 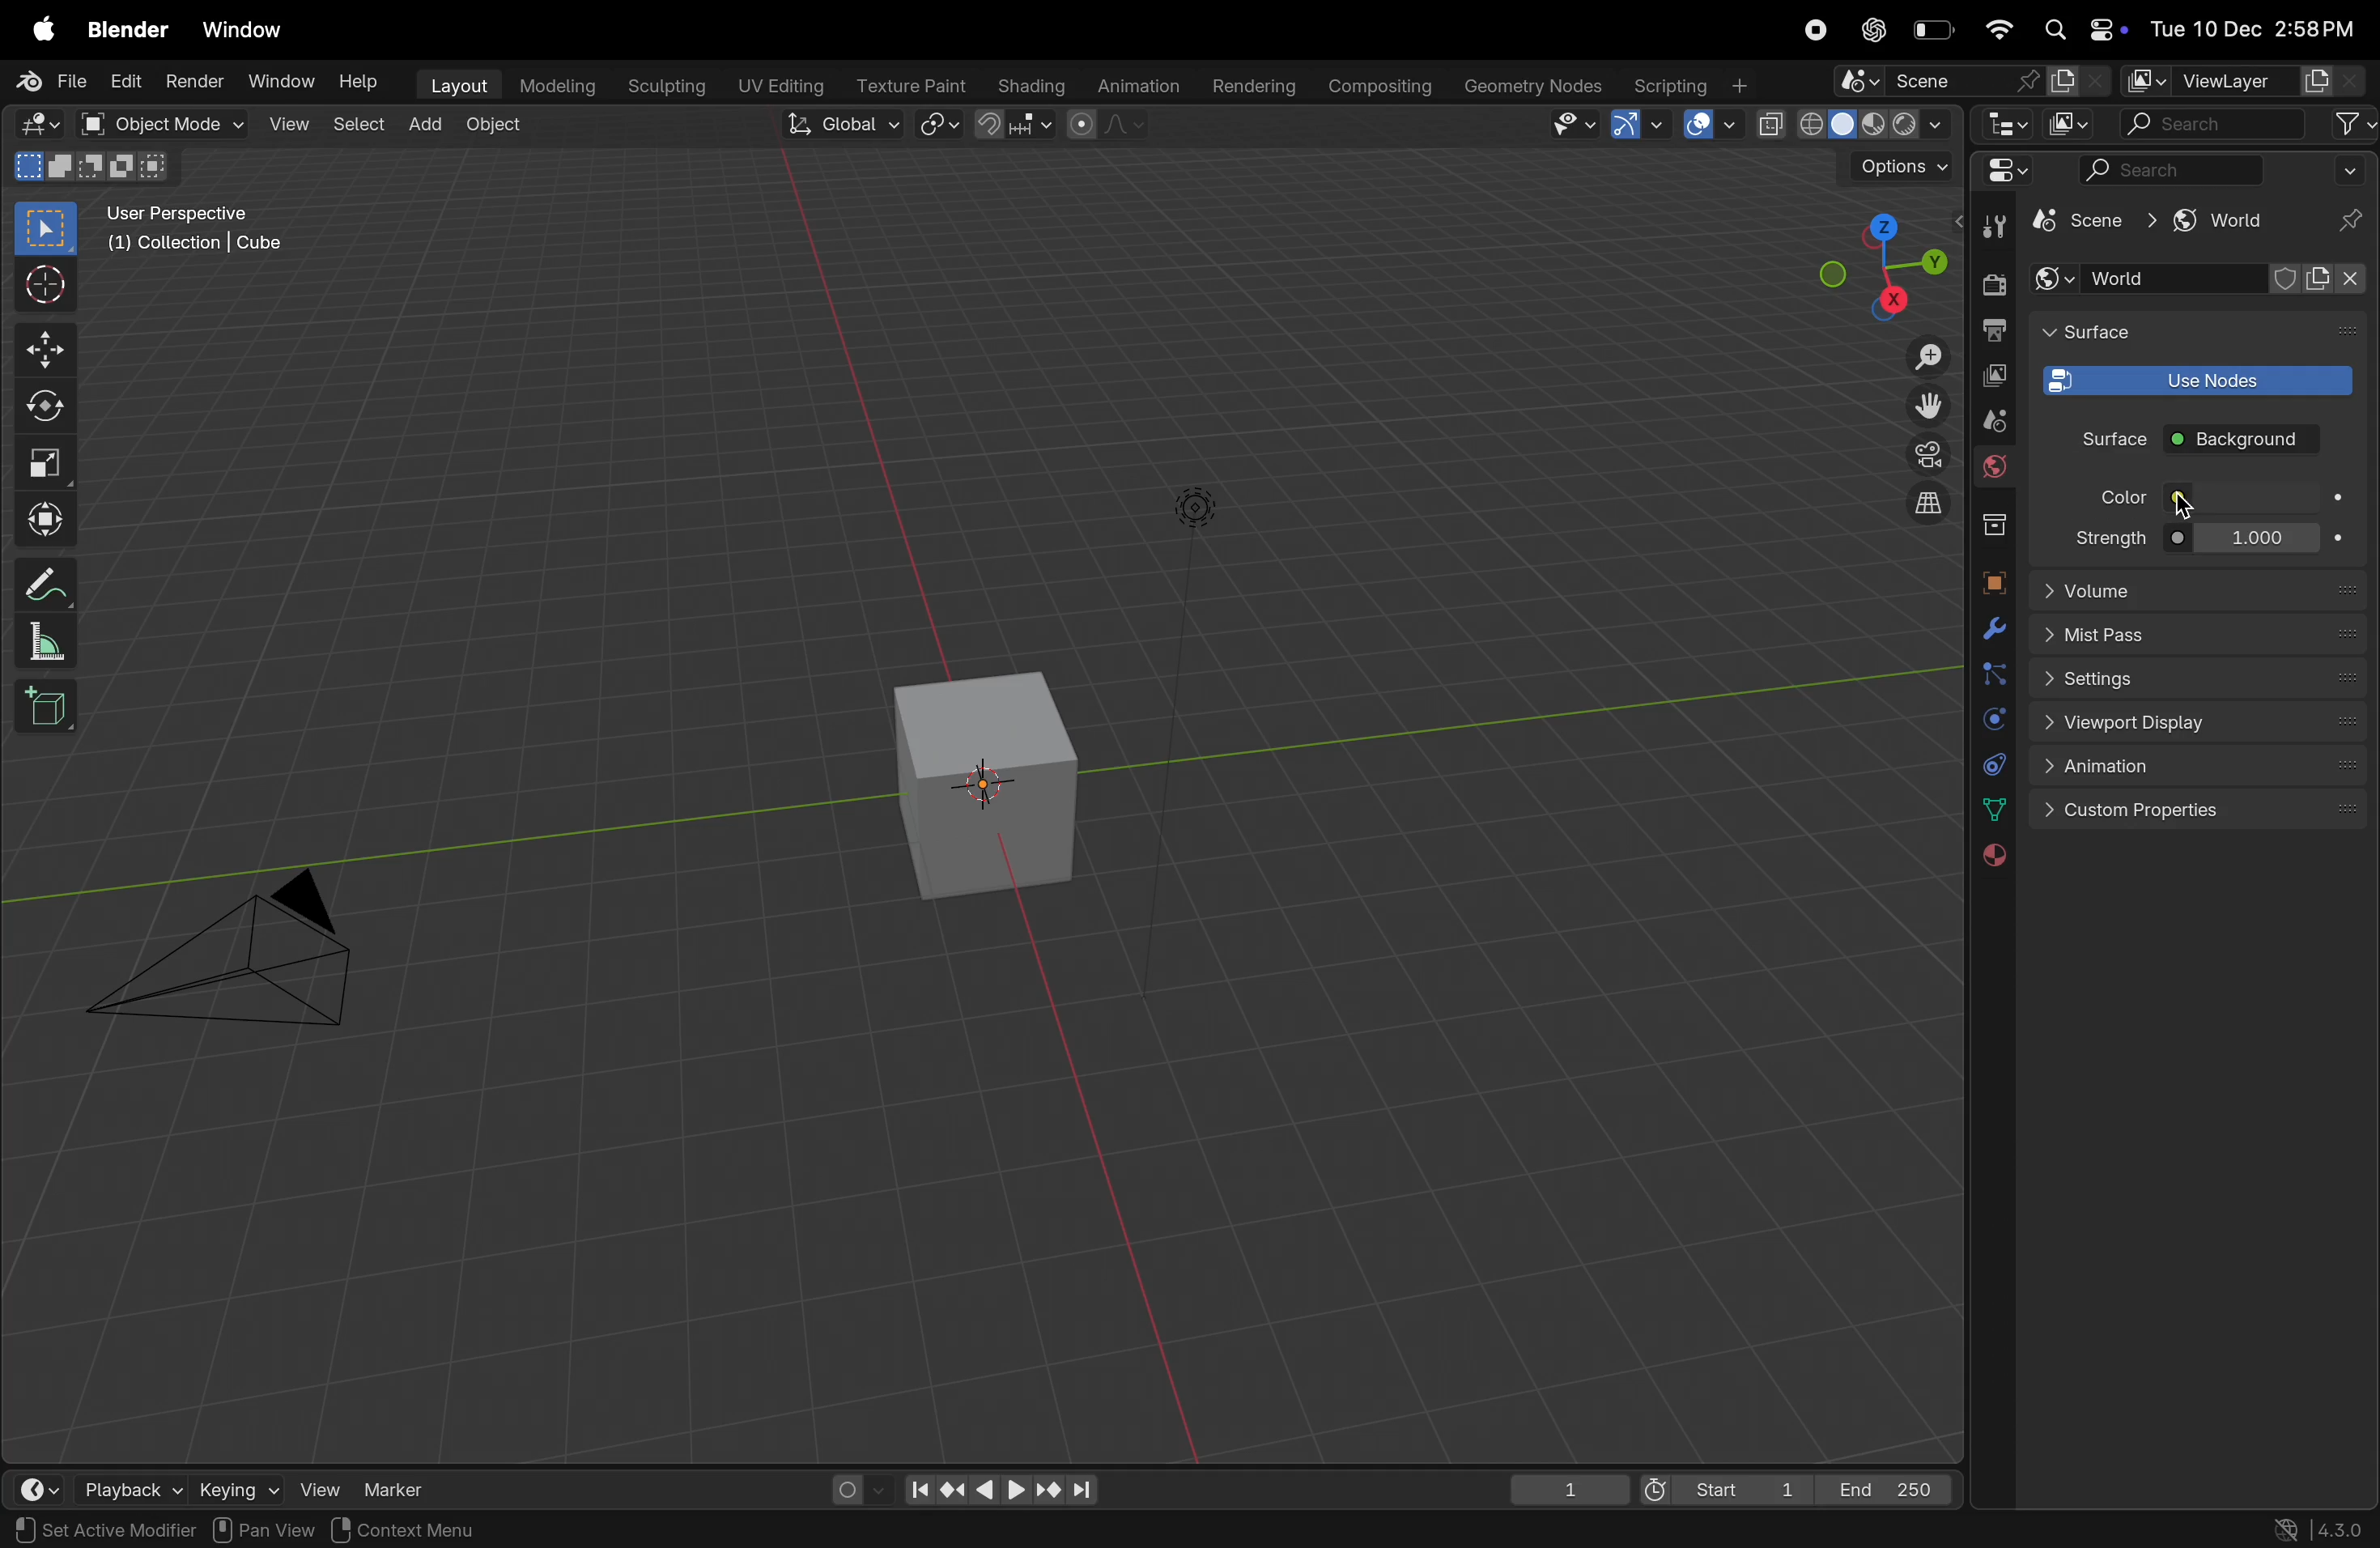 What do you see at coordinates (60, 1528) in the screenshot?
I see `page view` at bounding box center [60, 1528].